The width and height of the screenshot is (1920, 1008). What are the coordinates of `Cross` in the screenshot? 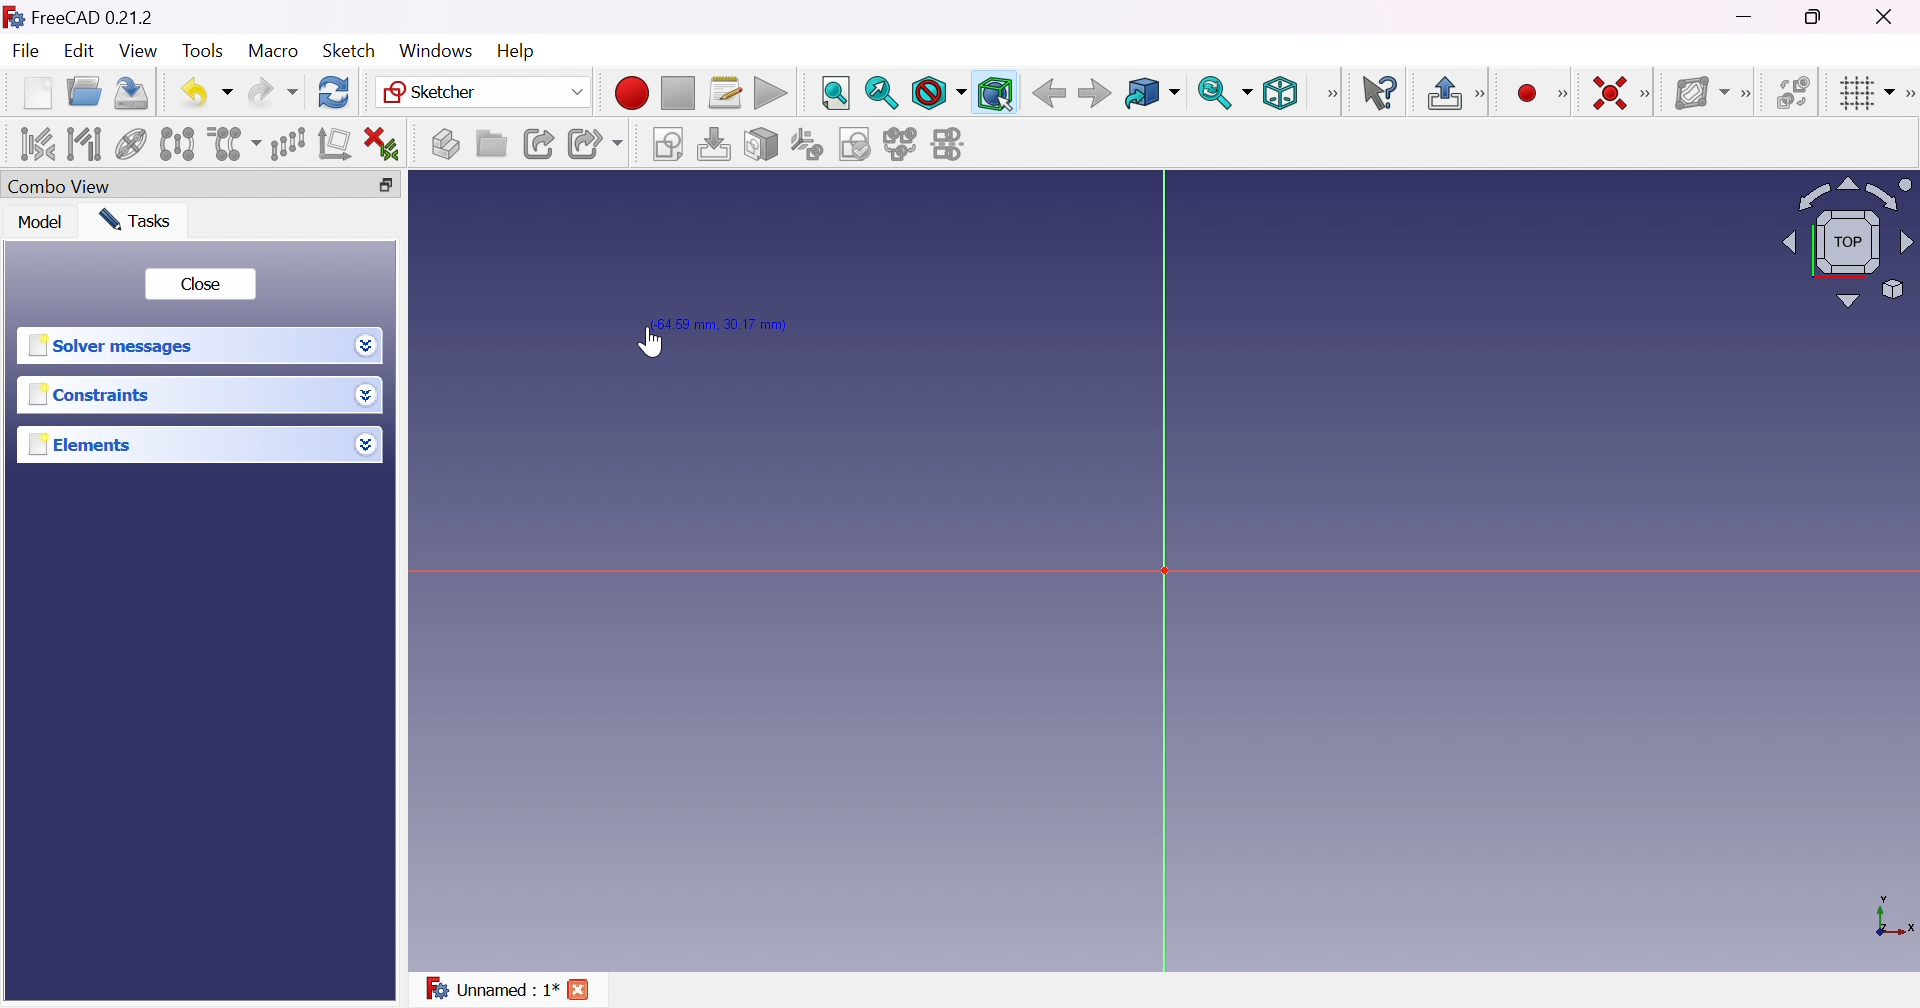 It's located at (577, 989).